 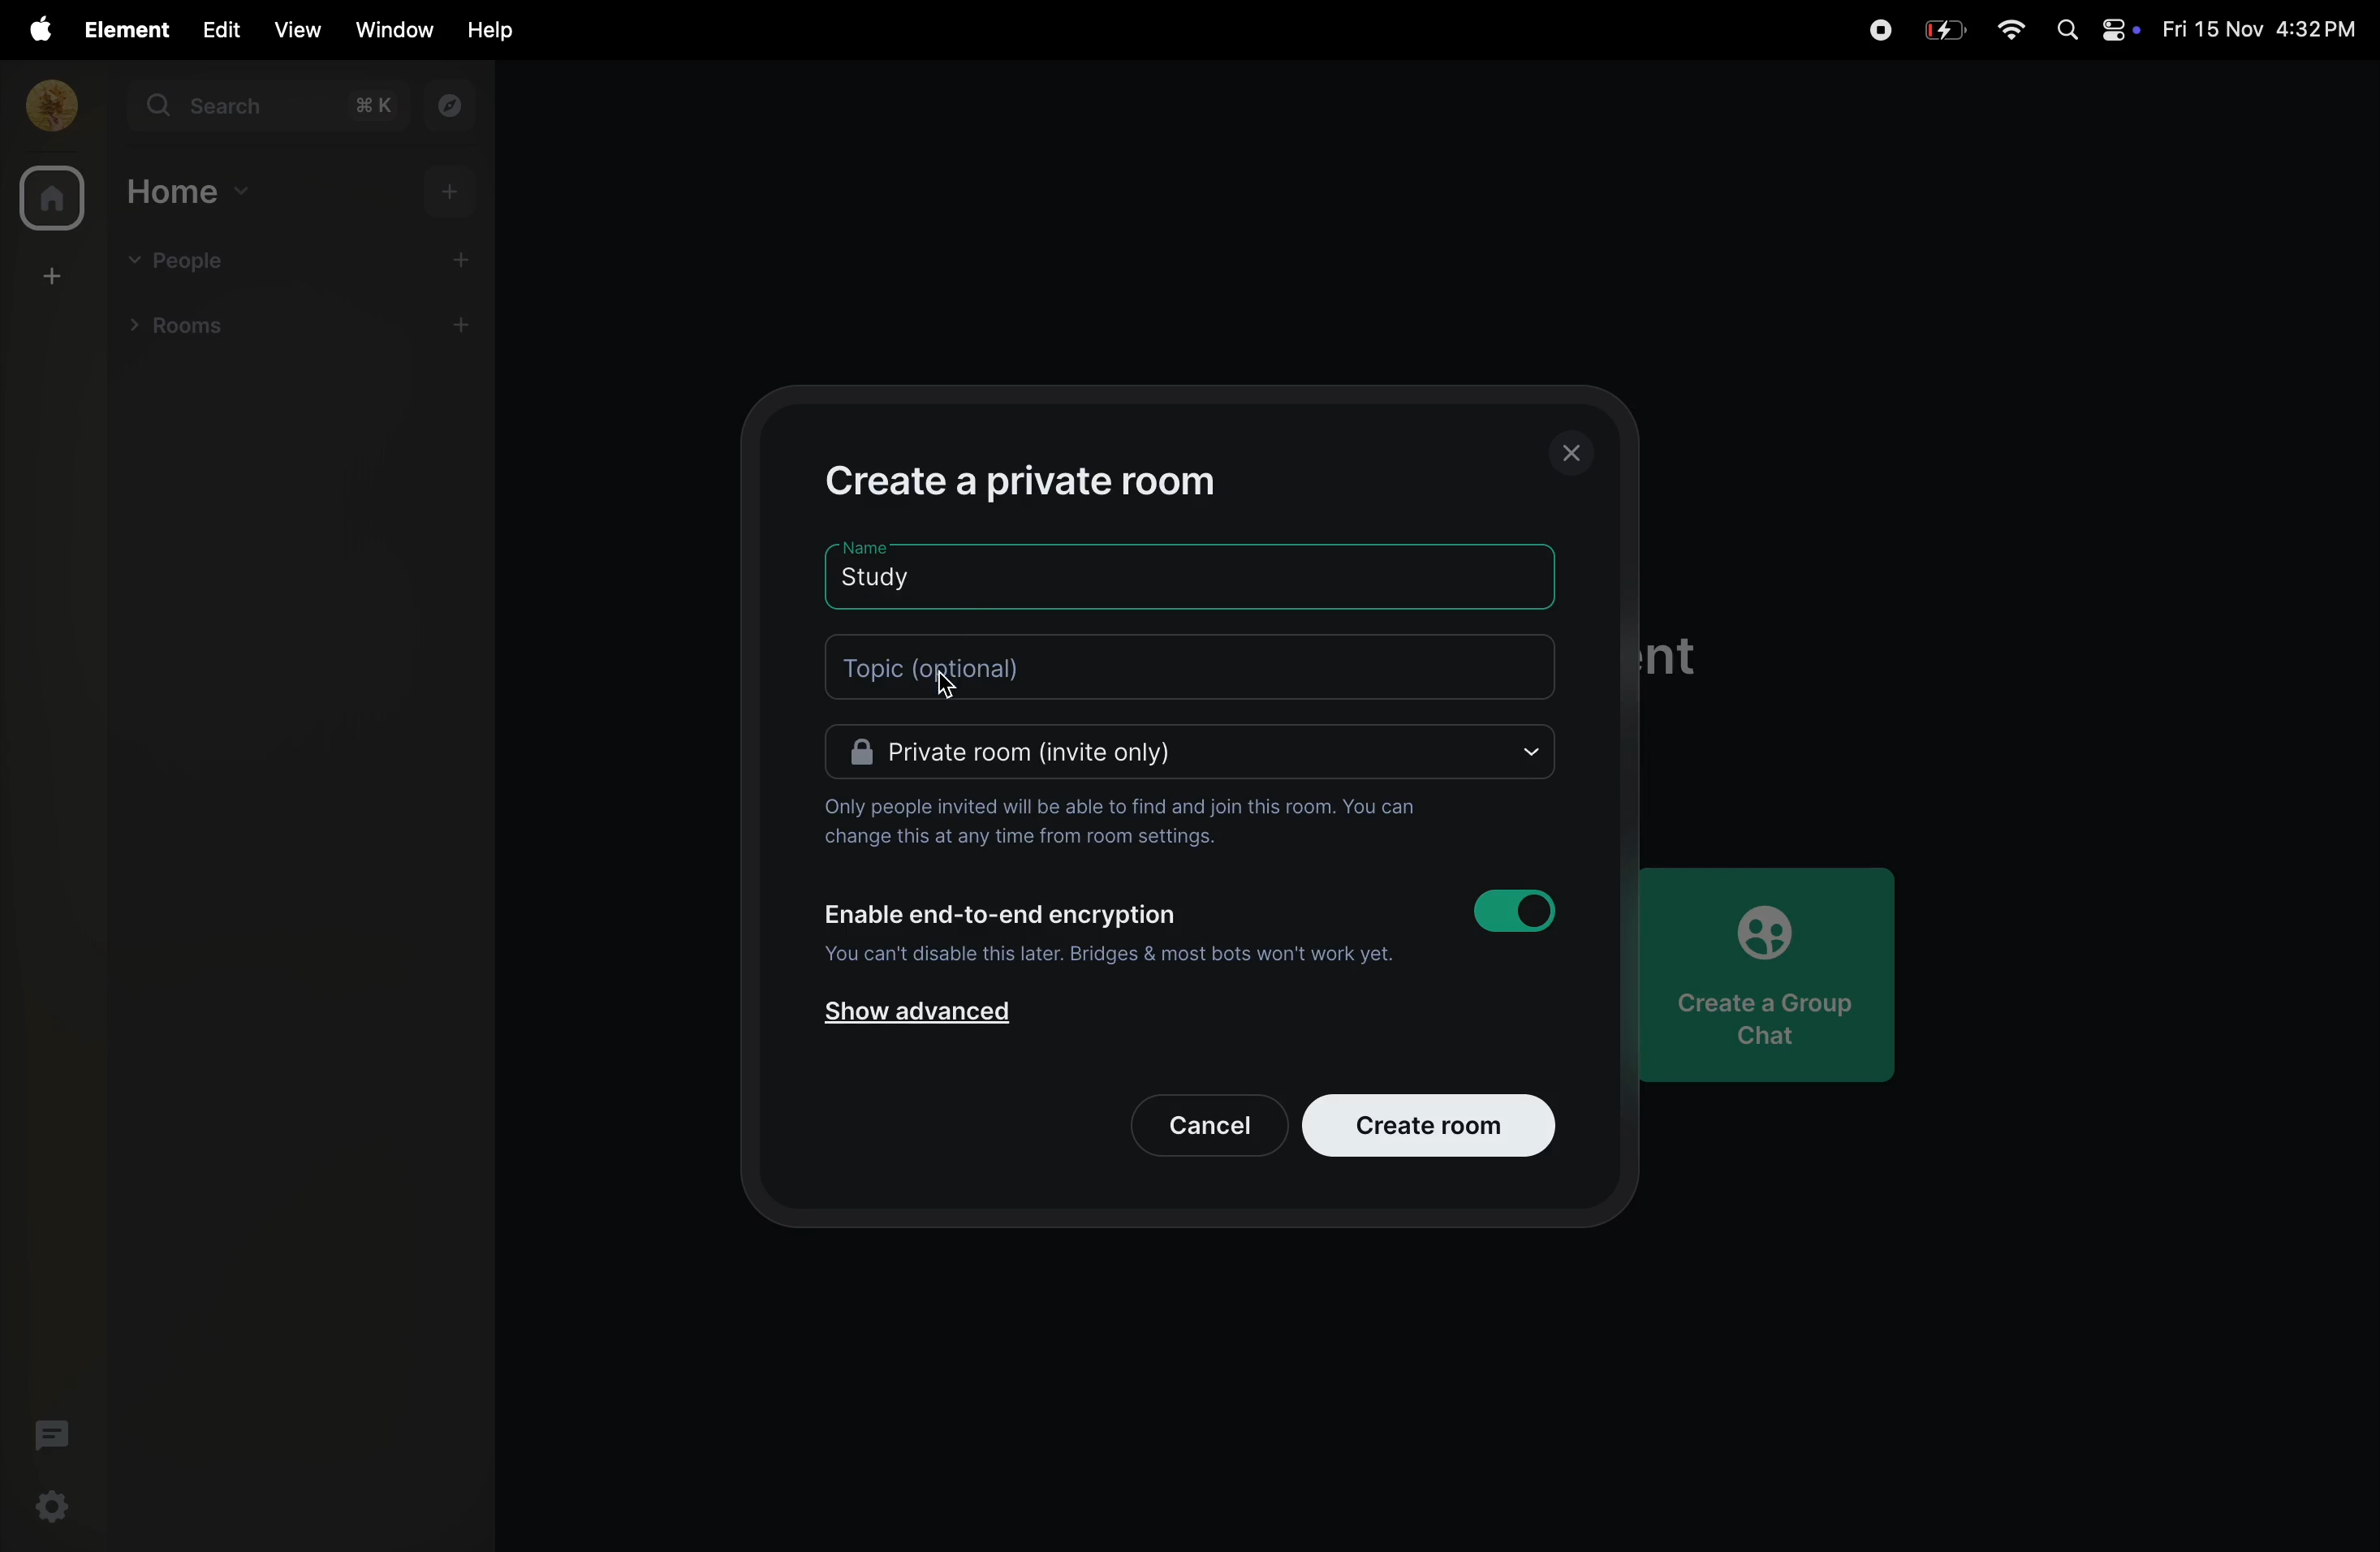 What do you see at coordinates (470, 258) in the screenshot?
I see `add` at bounding box center [470, 258].